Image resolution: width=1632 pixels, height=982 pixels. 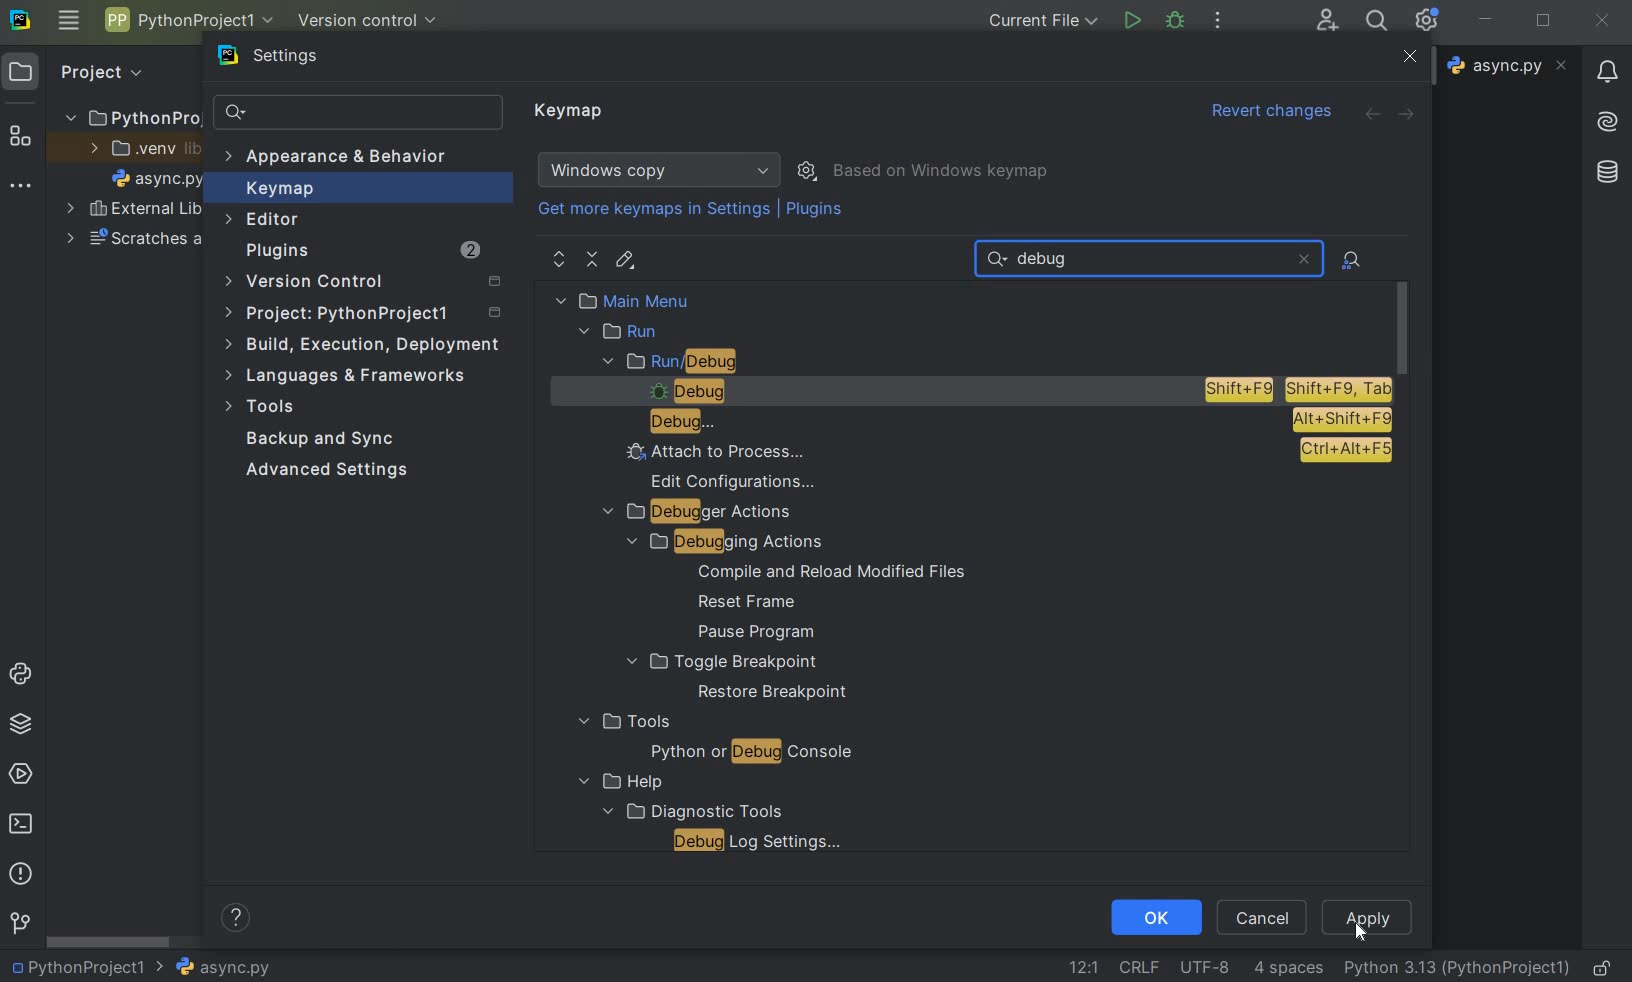 What do you see at coordinates (19, 18) in the screenshot?
I see `system logo` at bounding box center [19, 18].